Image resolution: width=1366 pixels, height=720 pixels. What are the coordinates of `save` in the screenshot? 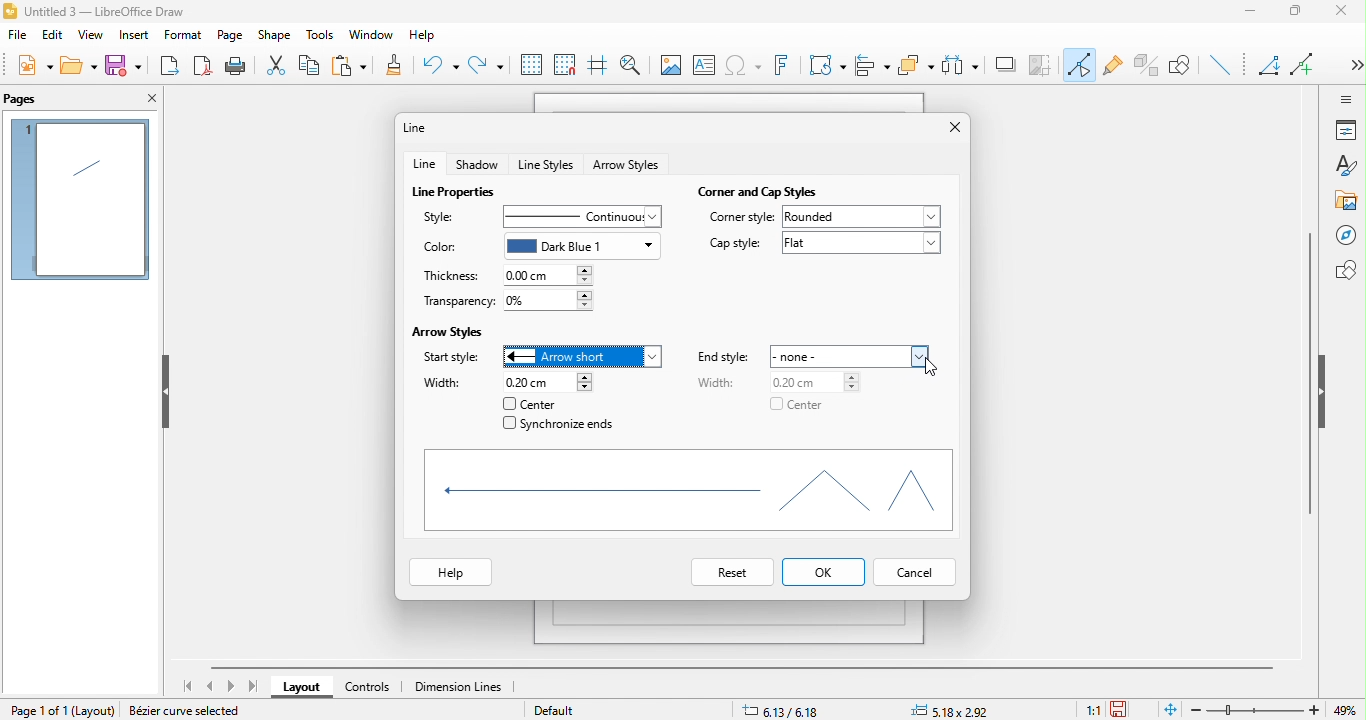 It's located at (125, 68).